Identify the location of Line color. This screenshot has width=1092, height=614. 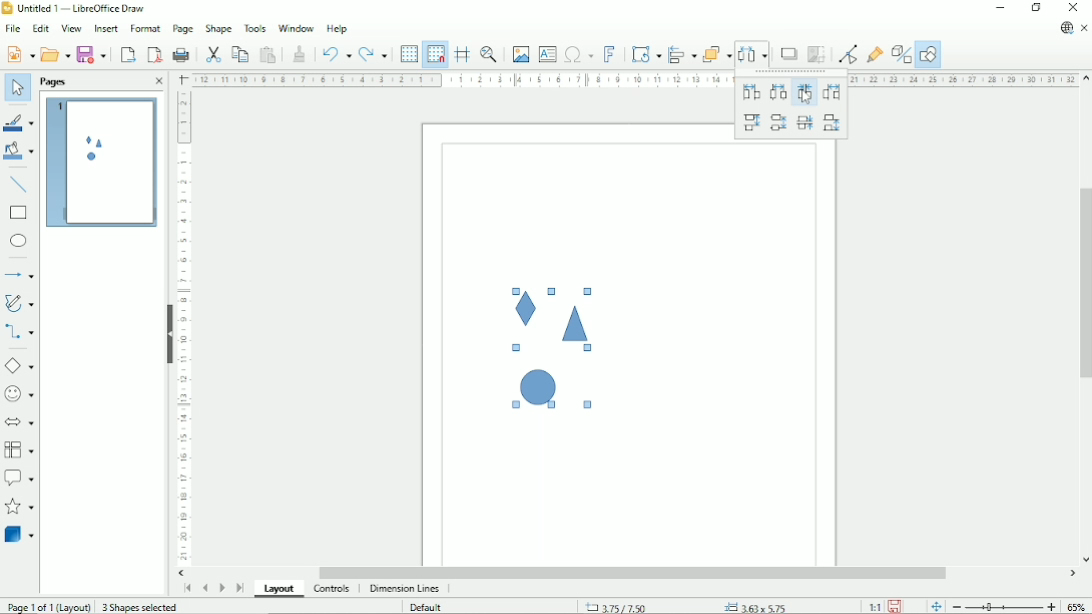
(18, 120).